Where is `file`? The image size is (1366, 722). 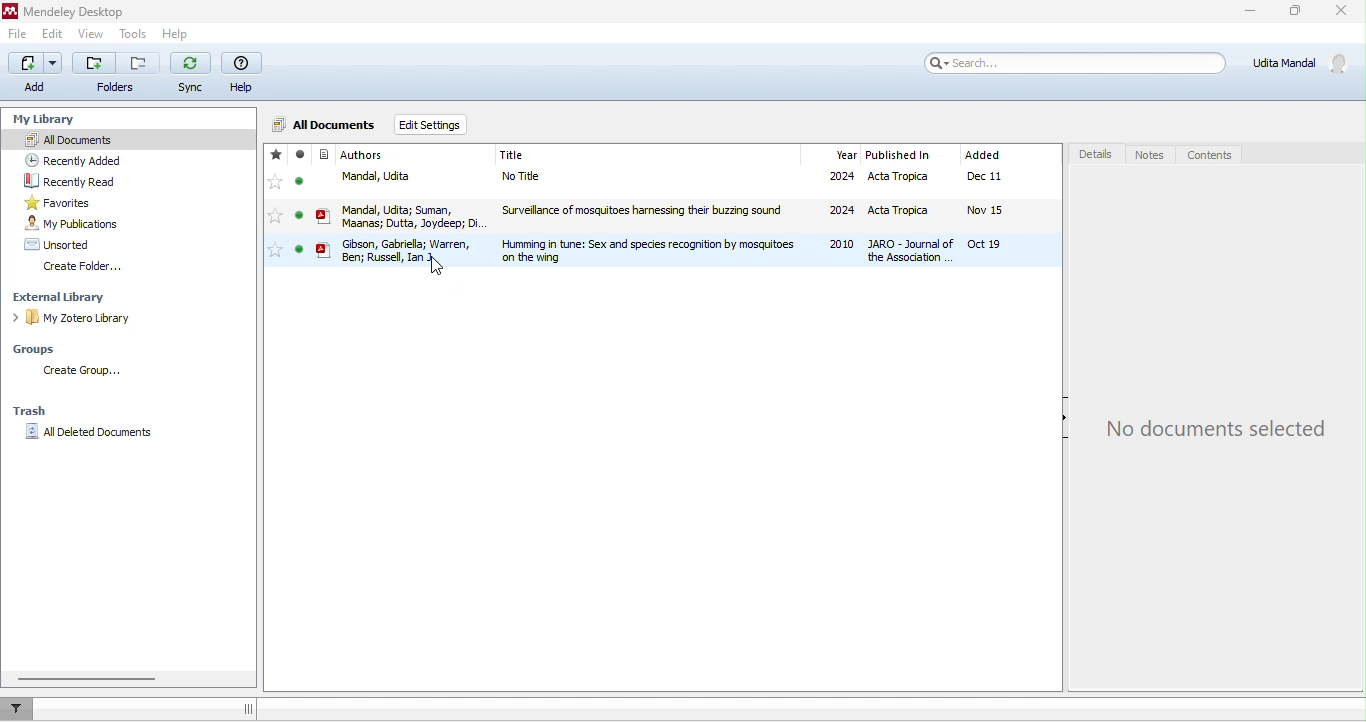
file is located at coordinates (18, 35).